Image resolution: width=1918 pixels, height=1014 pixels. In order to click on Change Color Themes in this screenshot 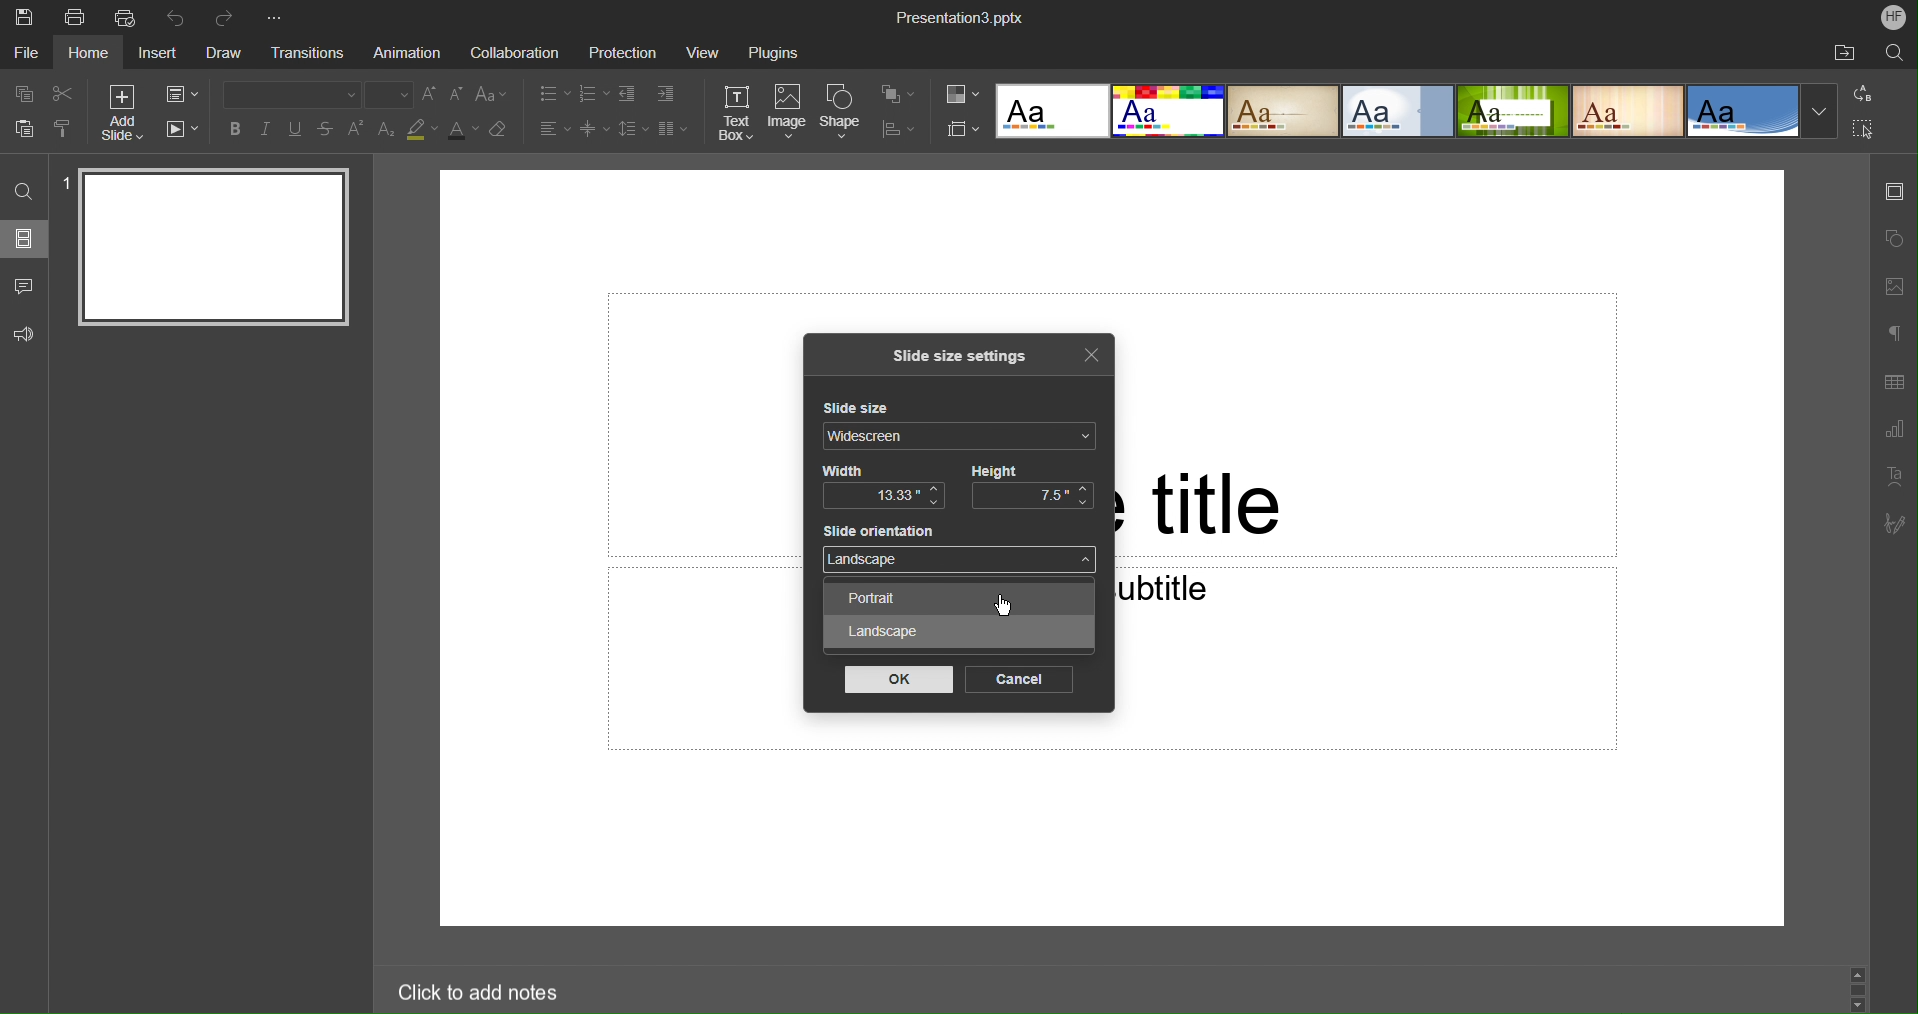, I will do `click(961, 95)`.